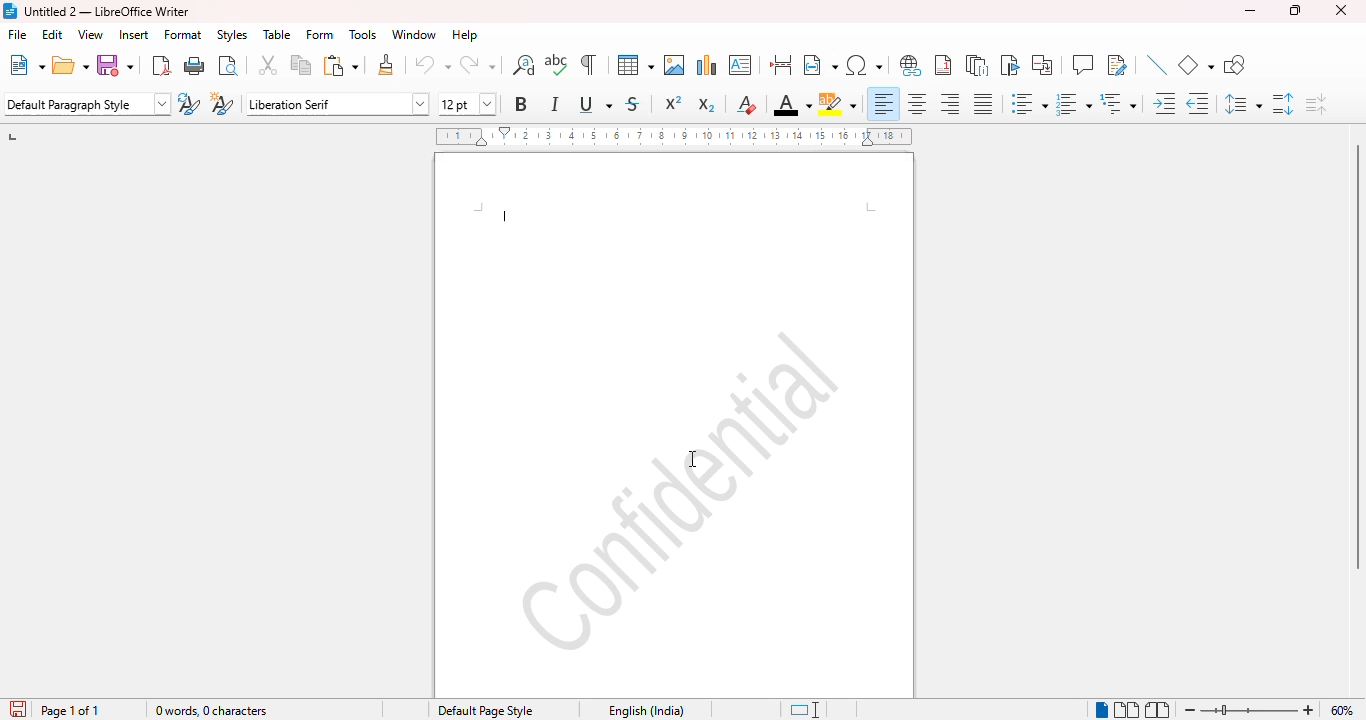  What do you see at coordinates (90, 34) in the screenshot?
I see `view` at bounding box center [90, 34].